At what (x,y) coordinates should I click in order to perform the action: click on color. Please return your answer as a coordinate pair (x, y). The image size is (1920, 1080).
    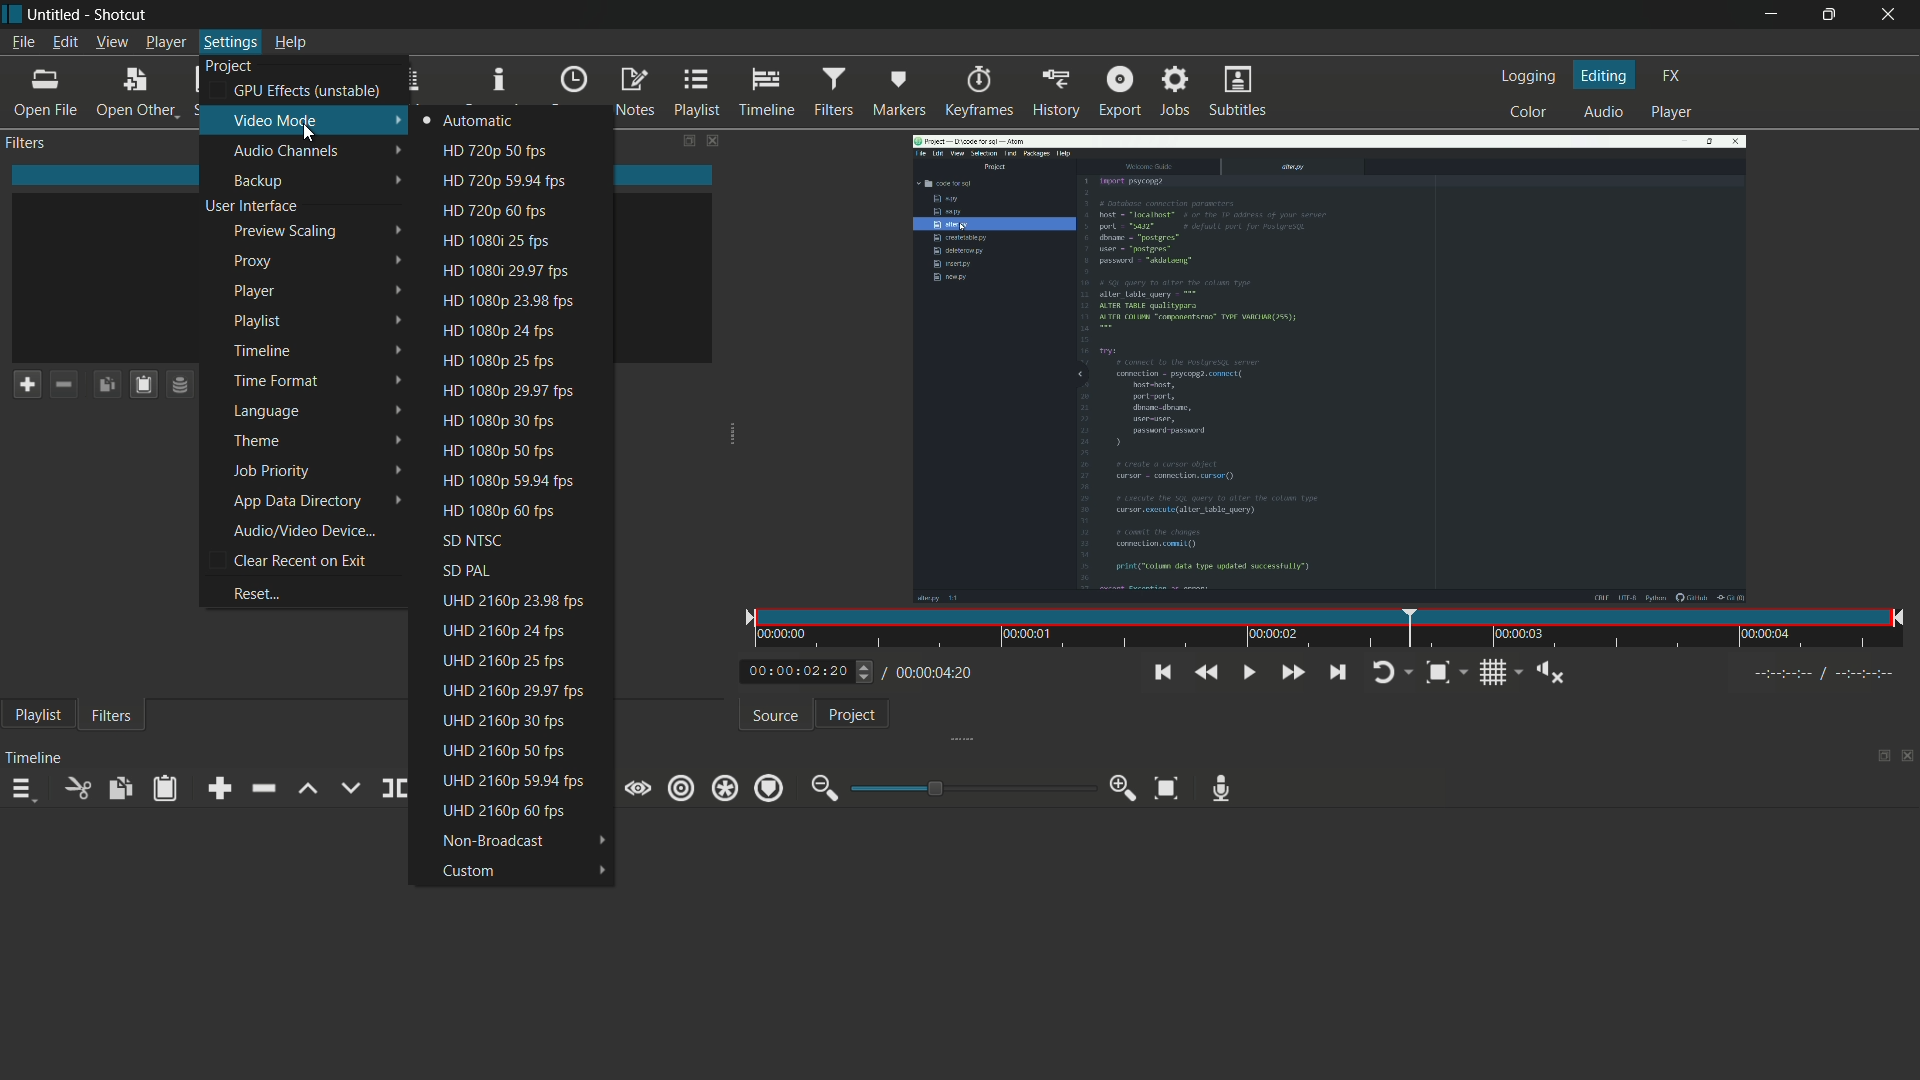
    Looking at the image, I should click on (1529, 113).